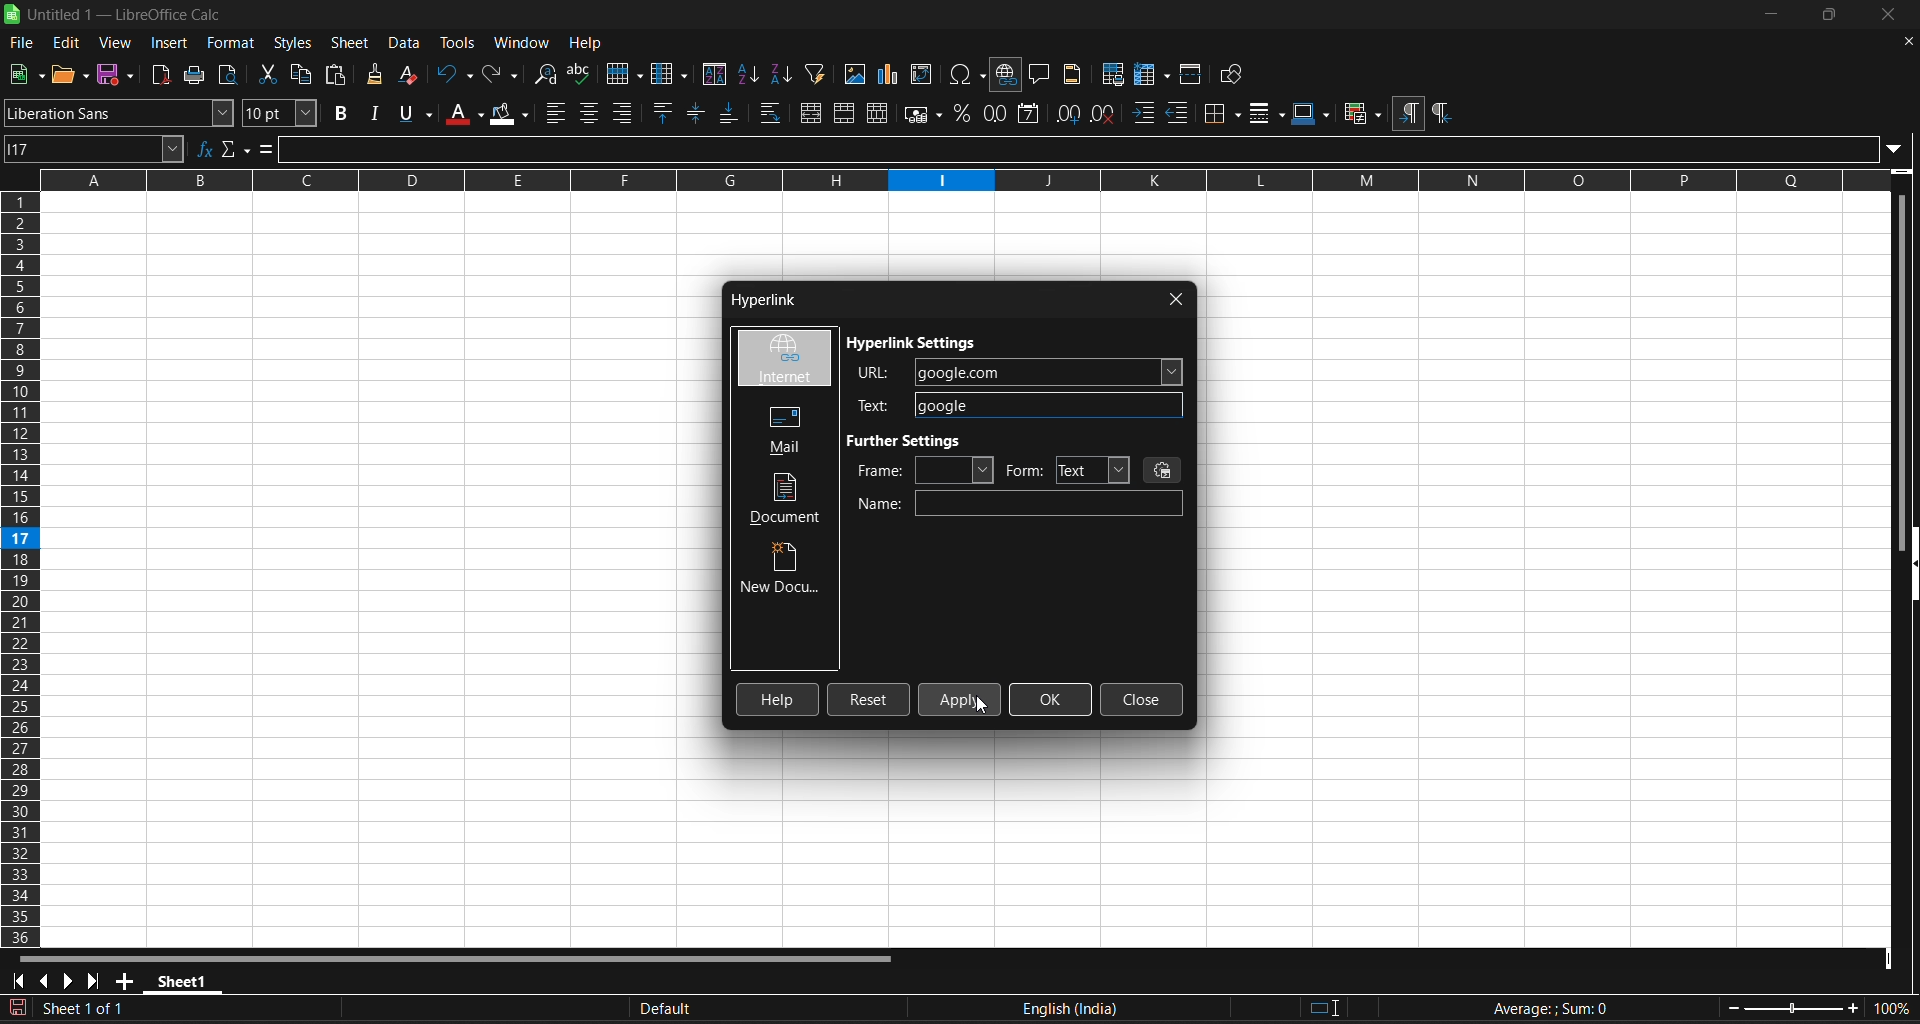 This screenshot has height=1024, width=1920. What do you see at coordinates (1067, 470) in the screenshot?
I see `form` at bounding box center [1067, 470].